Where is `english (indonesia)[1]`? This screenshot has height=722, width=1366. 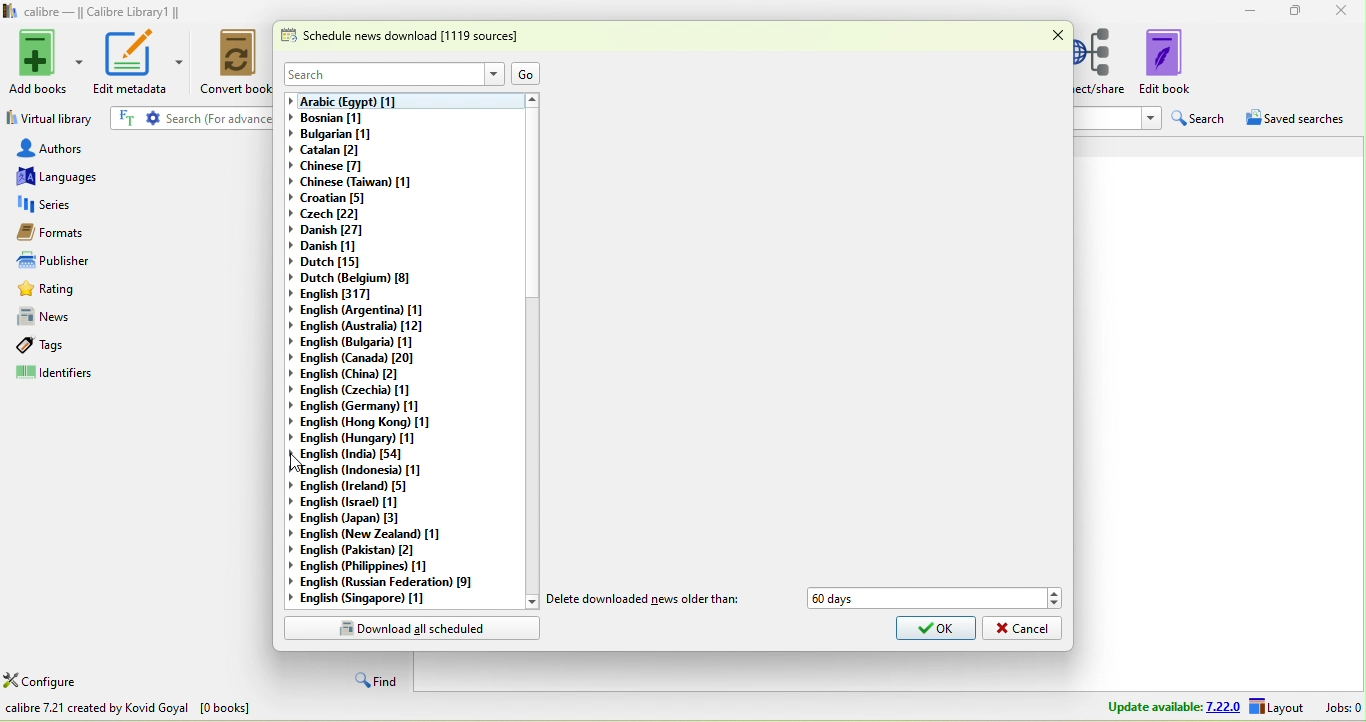 english (indonesia)[1] is located at coordinates (360, 471).